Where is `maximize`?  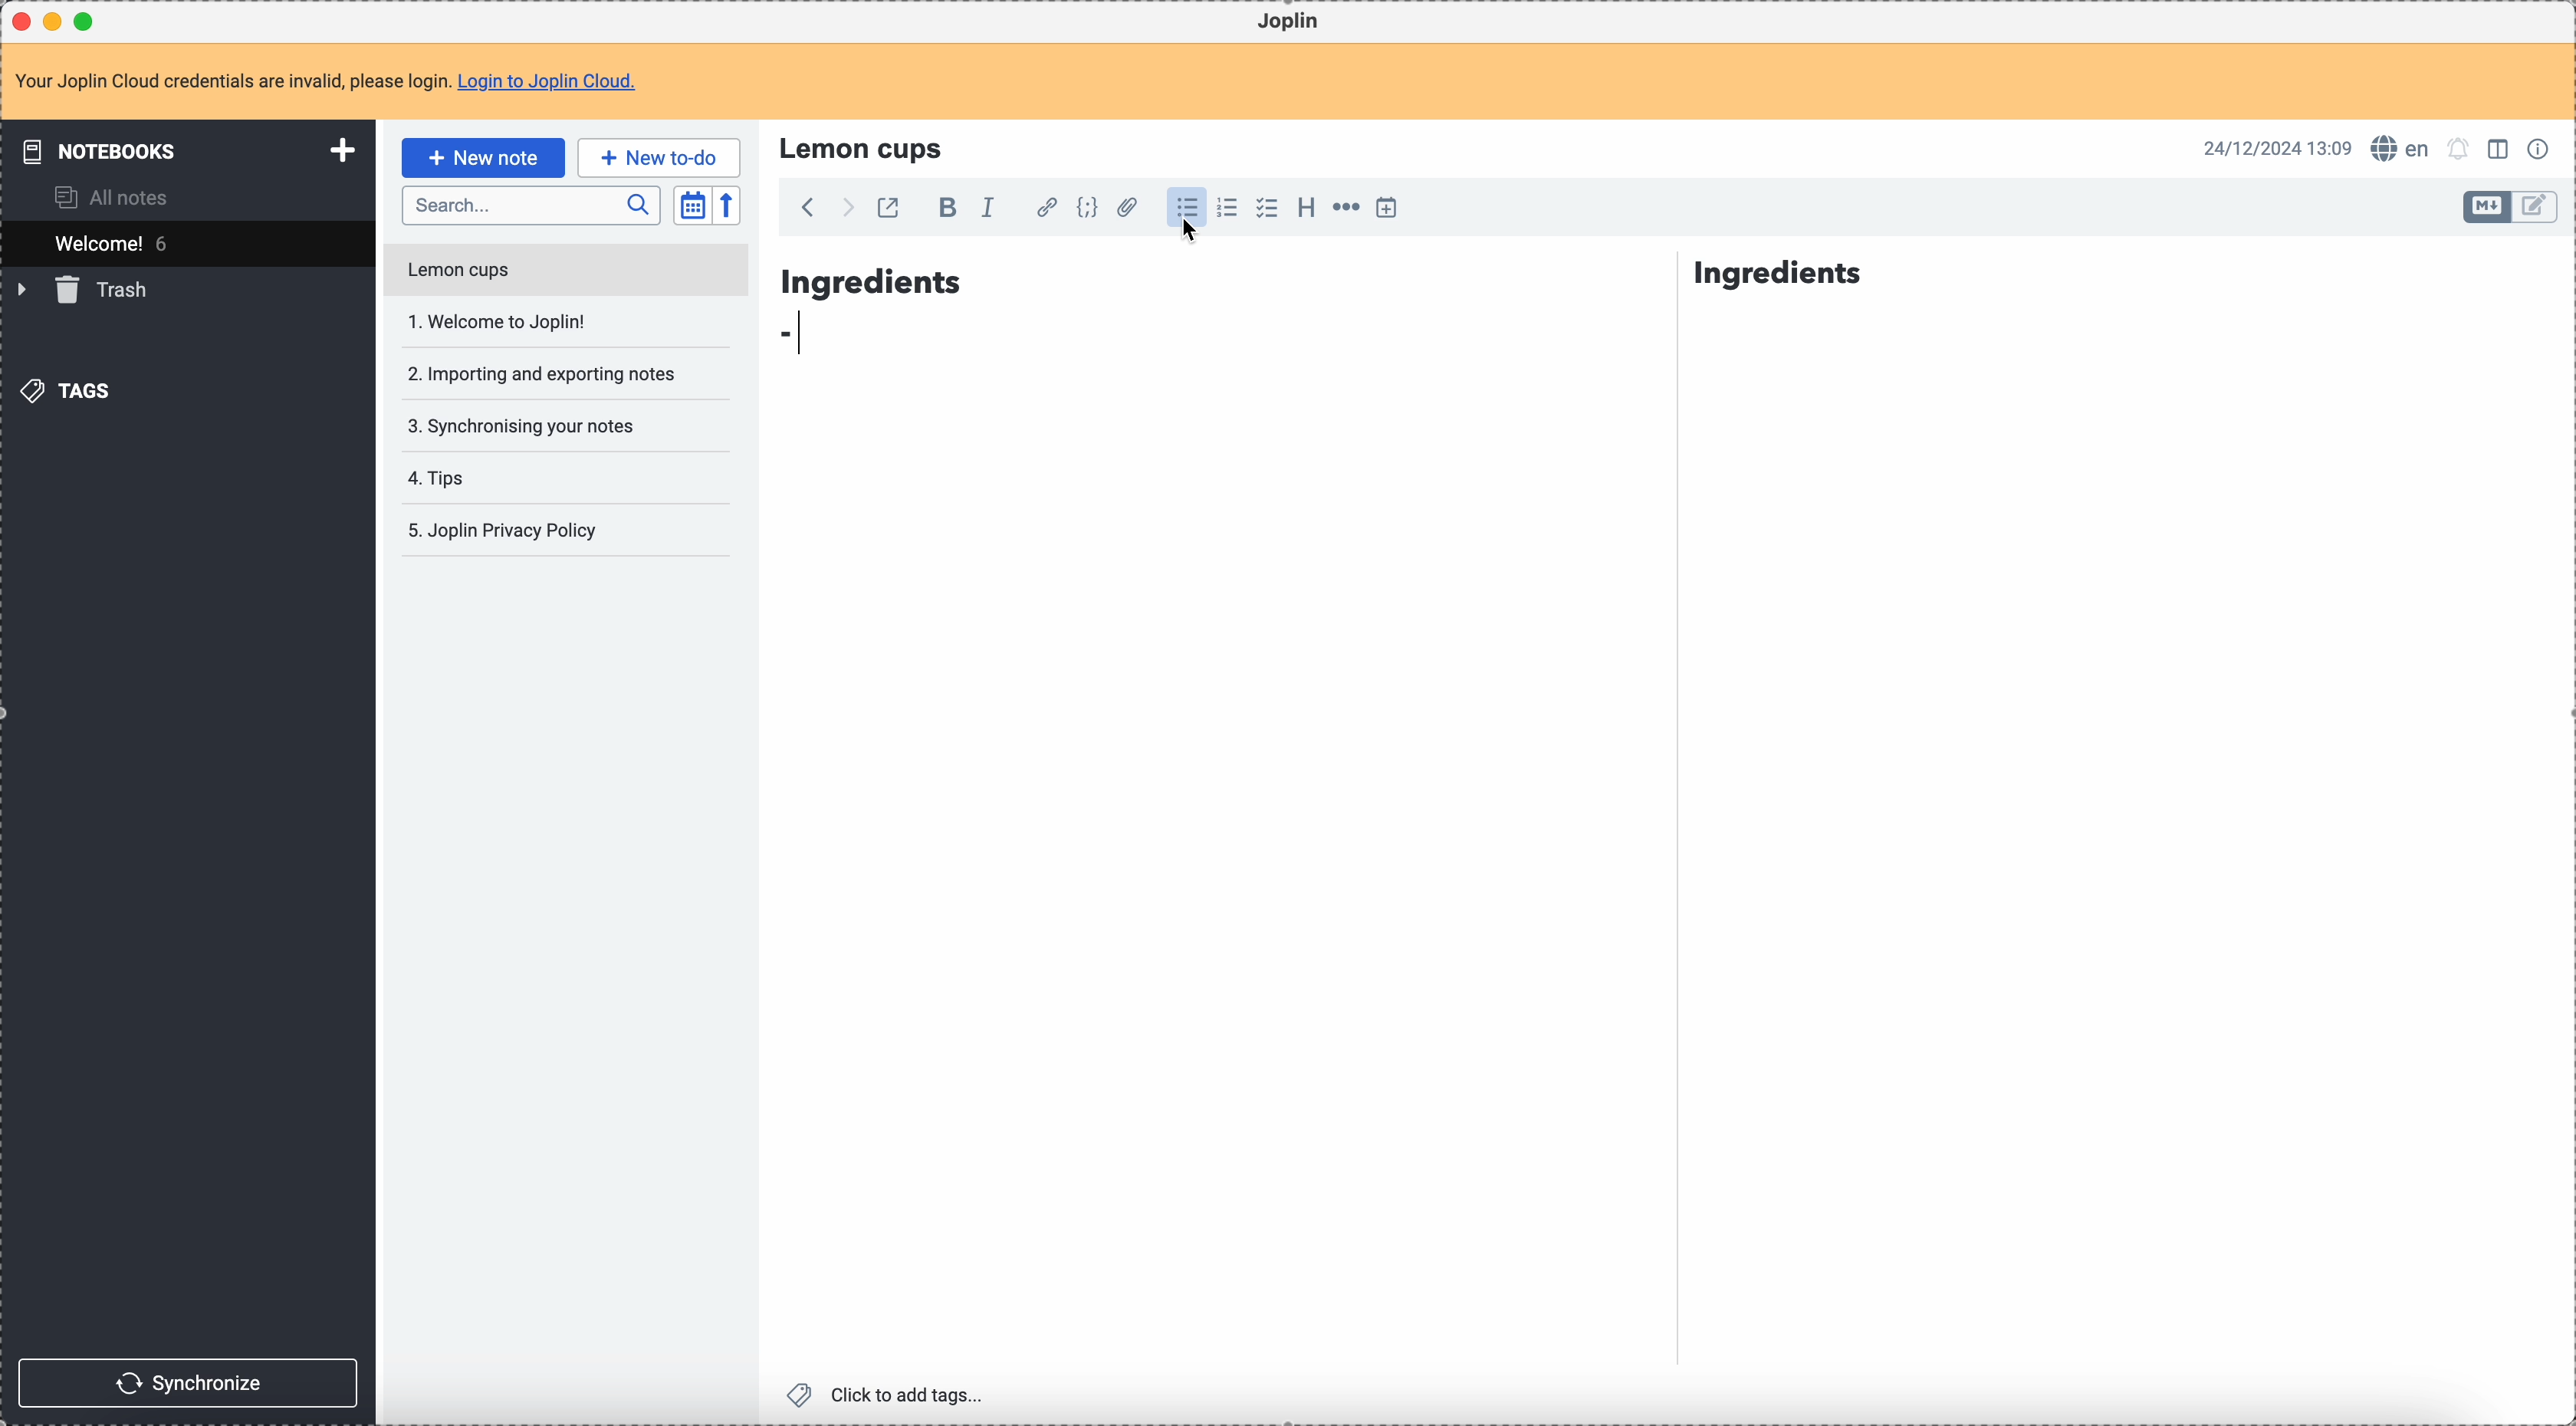 maximize is located at coordinates (89, 20).